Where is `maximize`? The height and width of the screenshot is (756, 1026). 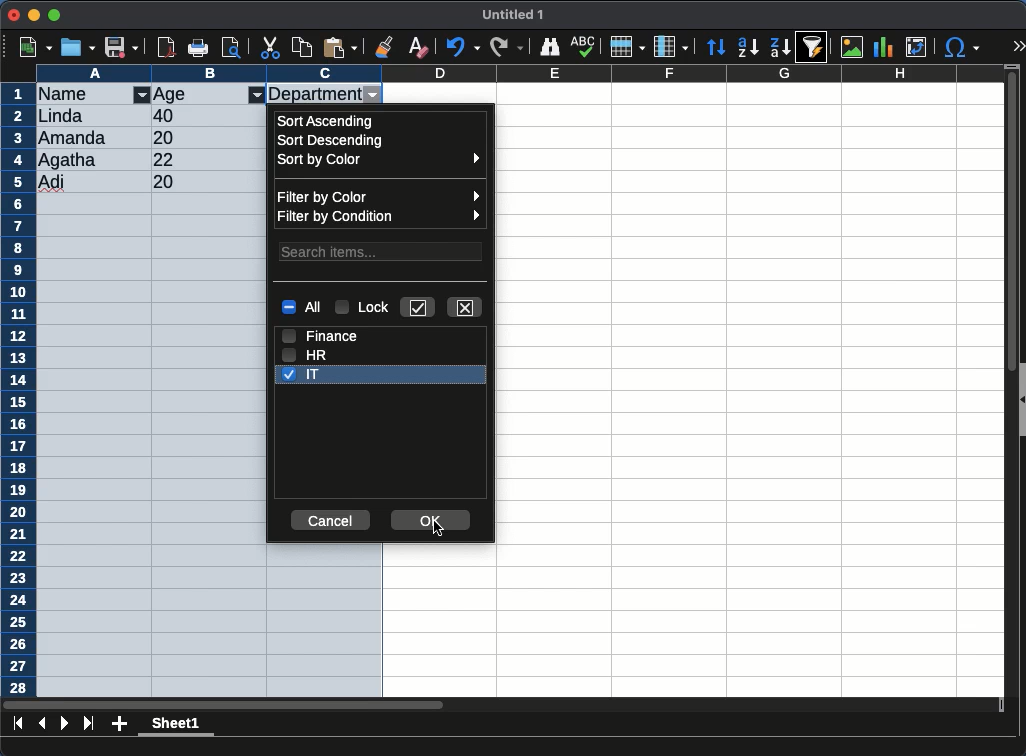 maximize is located at coordinates (56, 14).